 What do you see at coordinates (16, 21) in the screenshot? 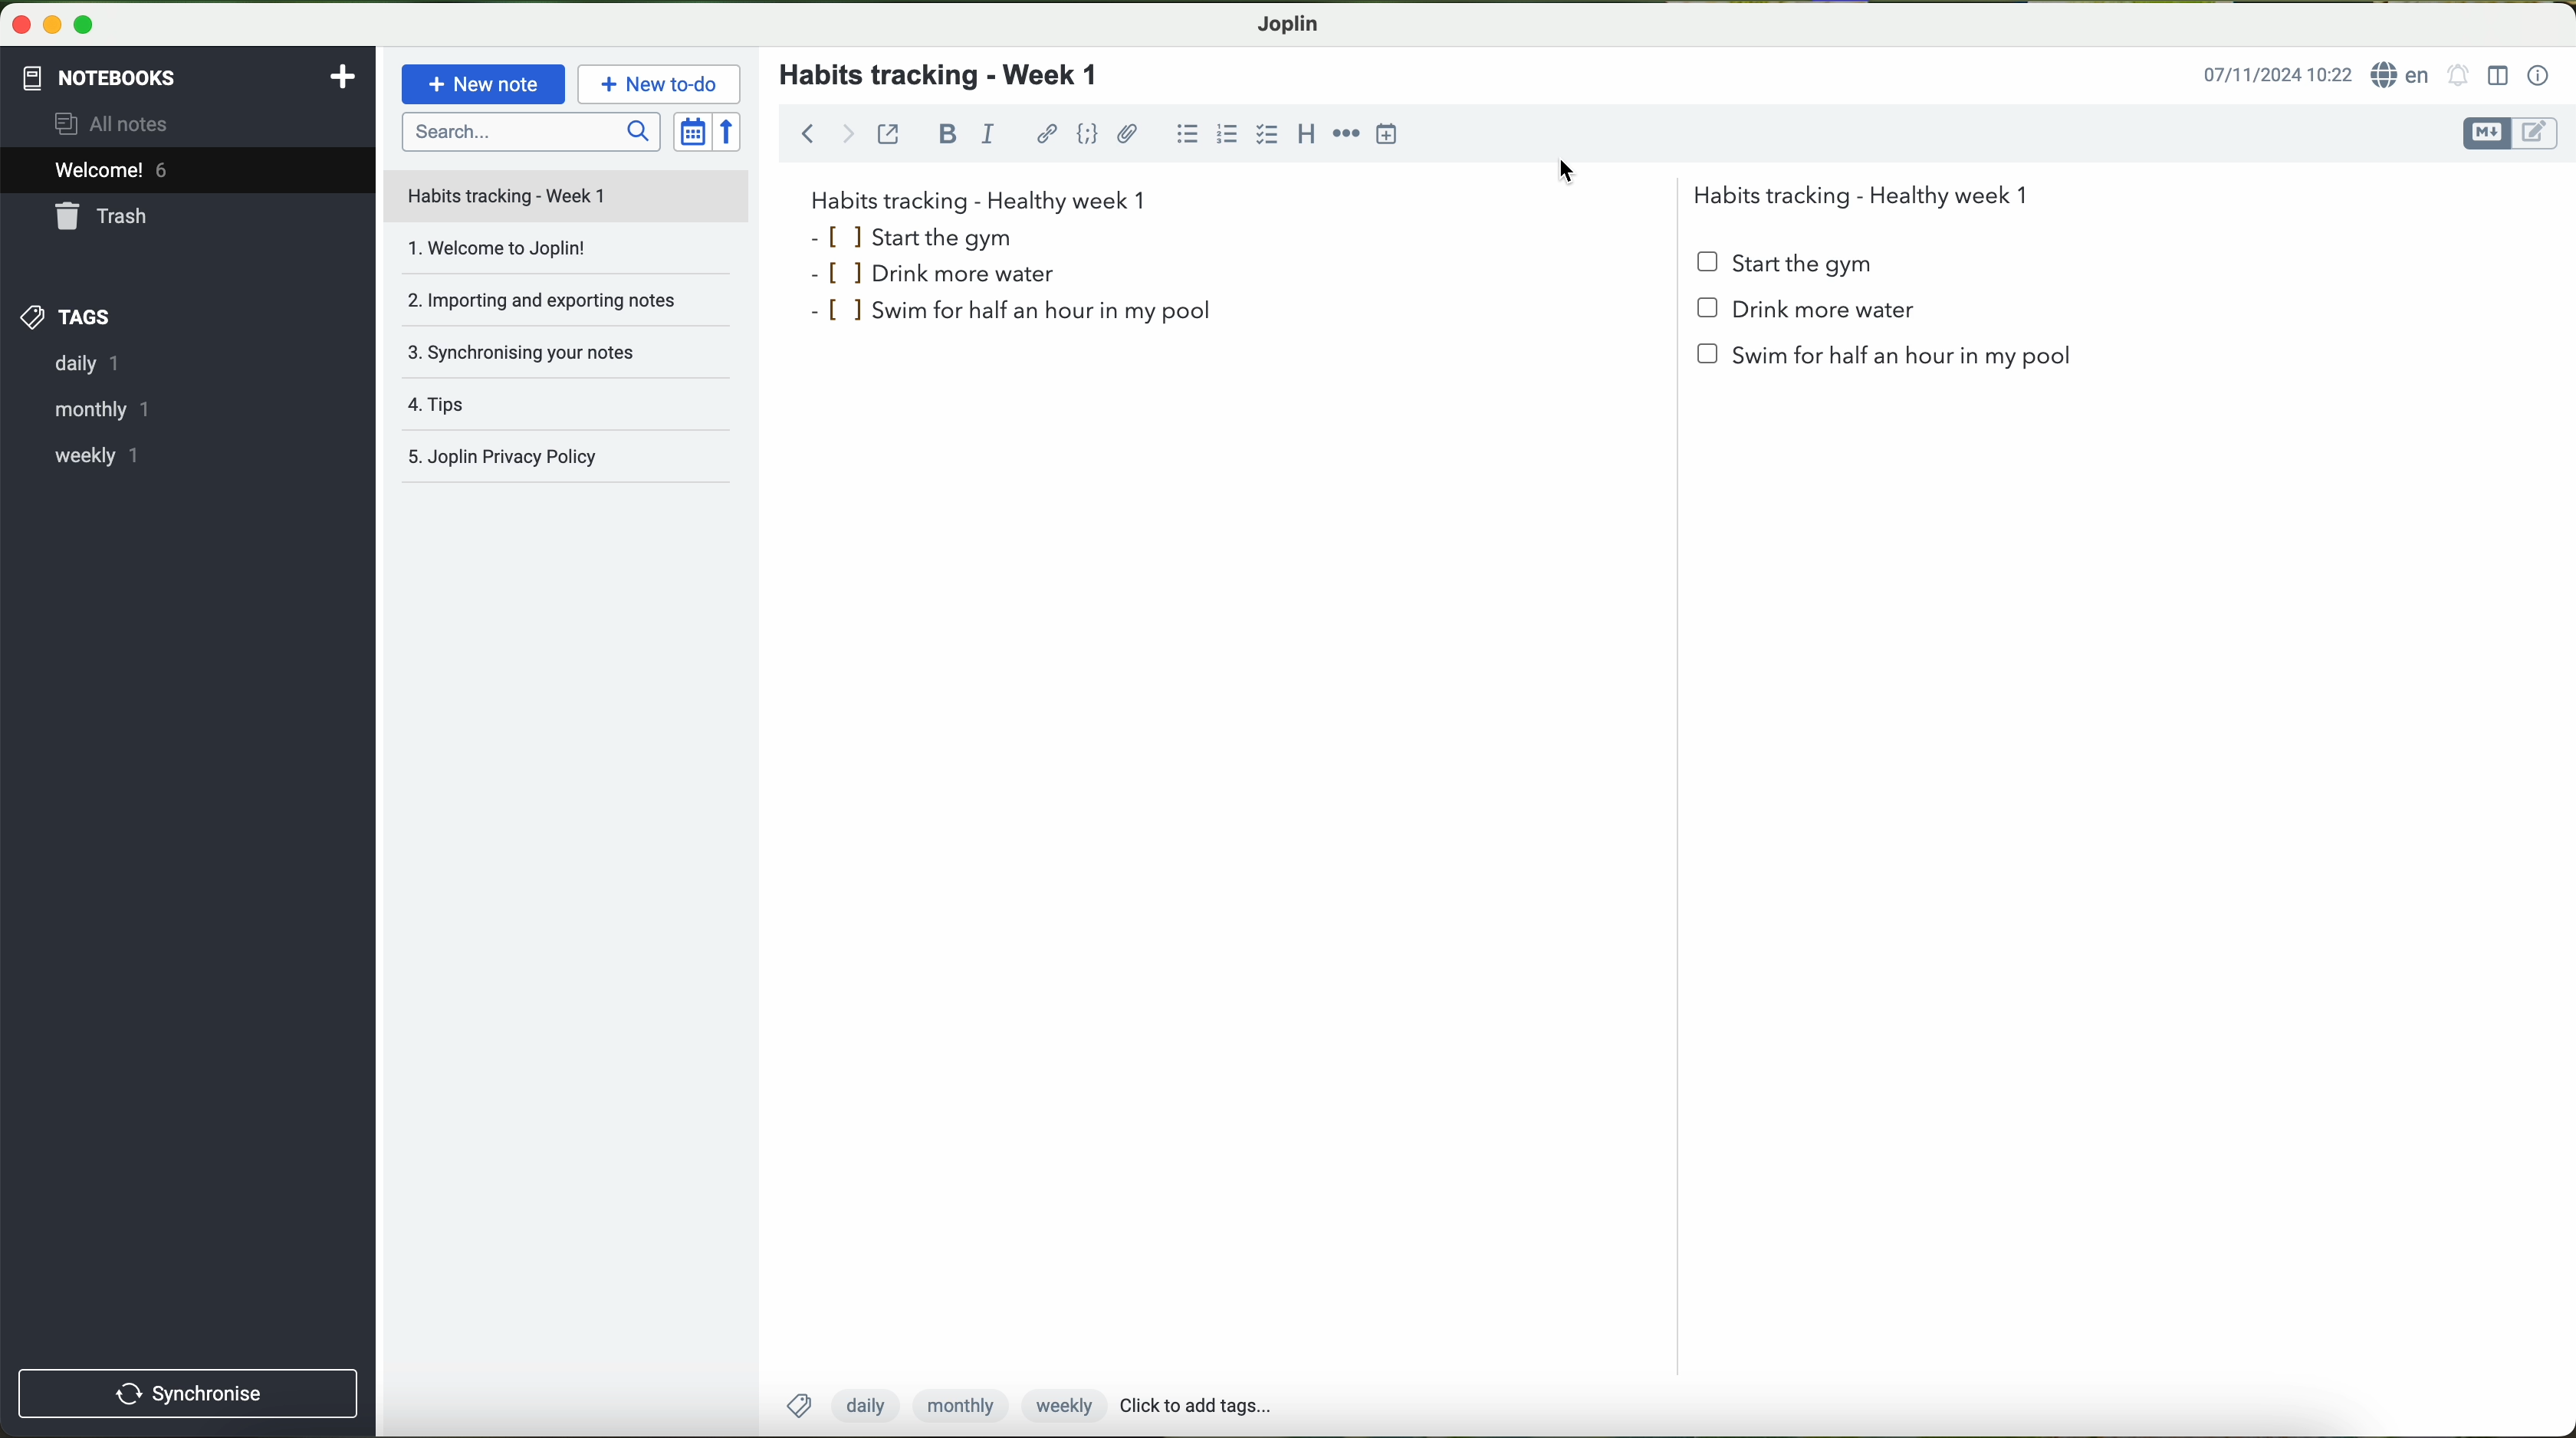
I see `close` at bounding box center [16, 21].